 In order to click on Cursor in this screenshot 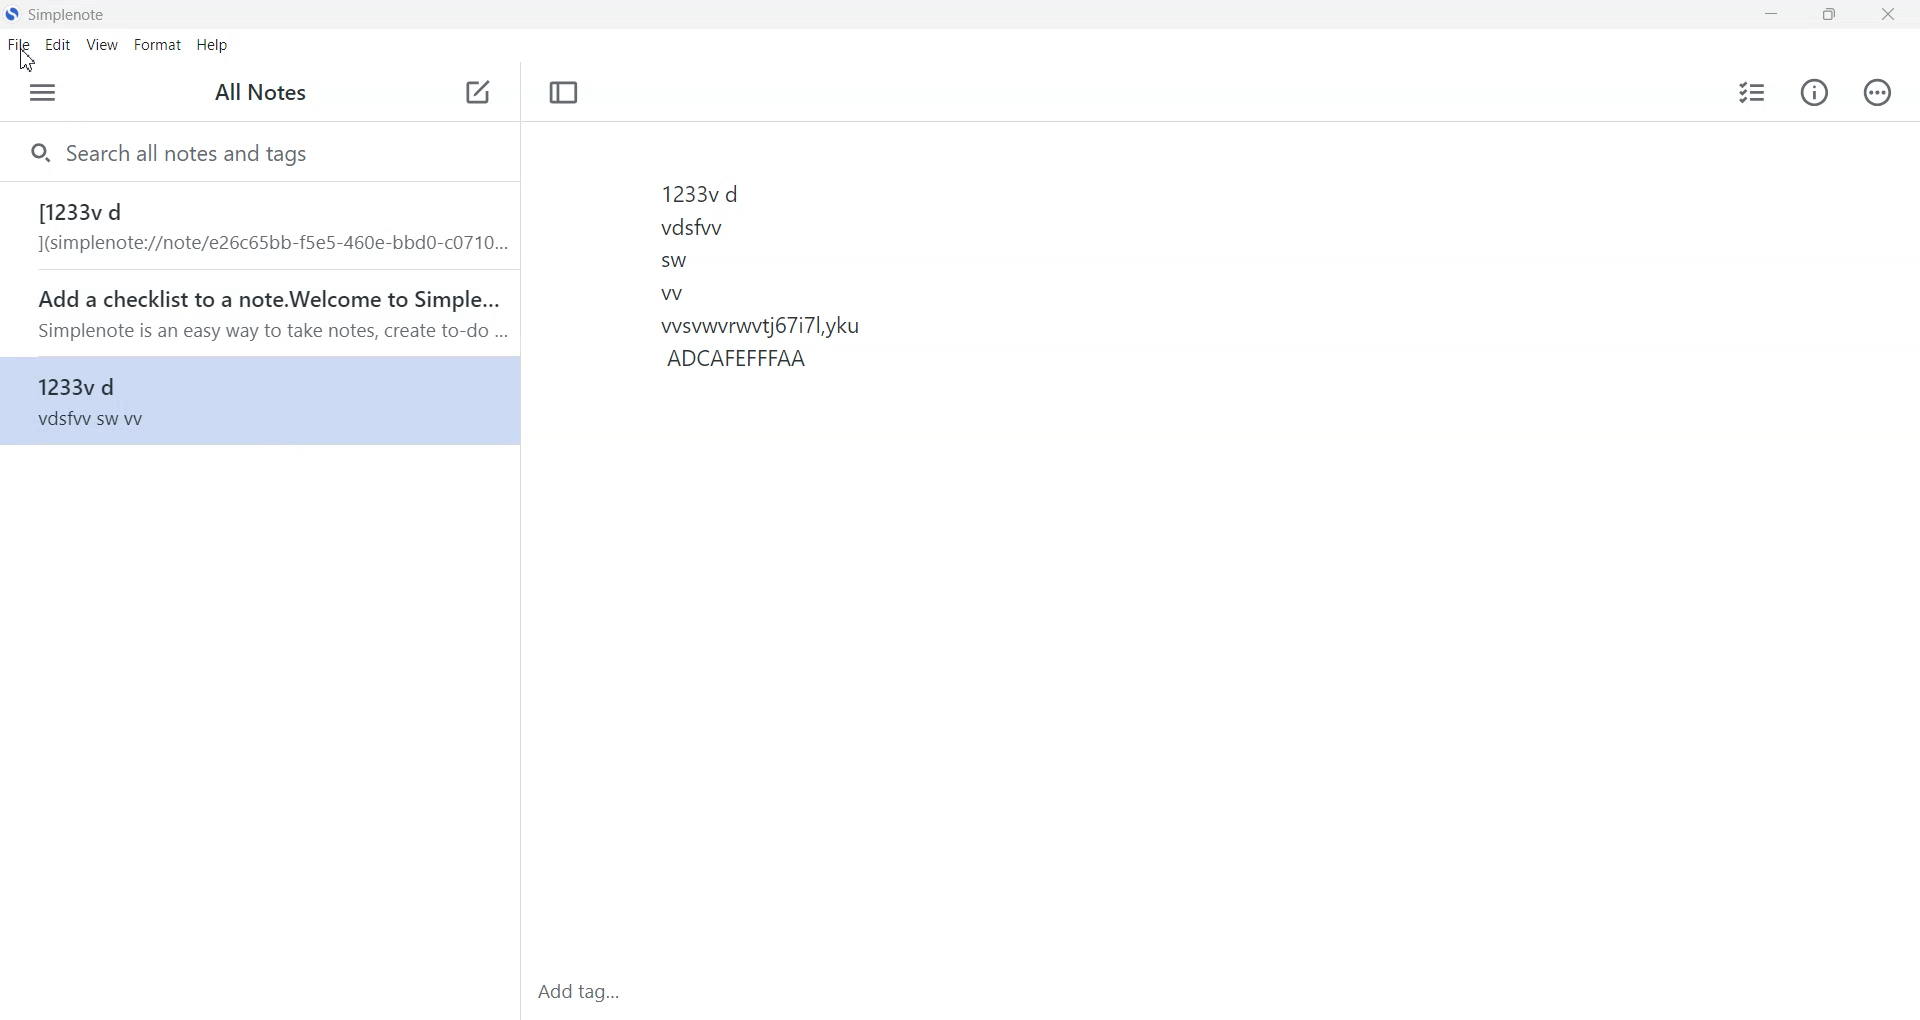, I will do `click(28, 61)`.